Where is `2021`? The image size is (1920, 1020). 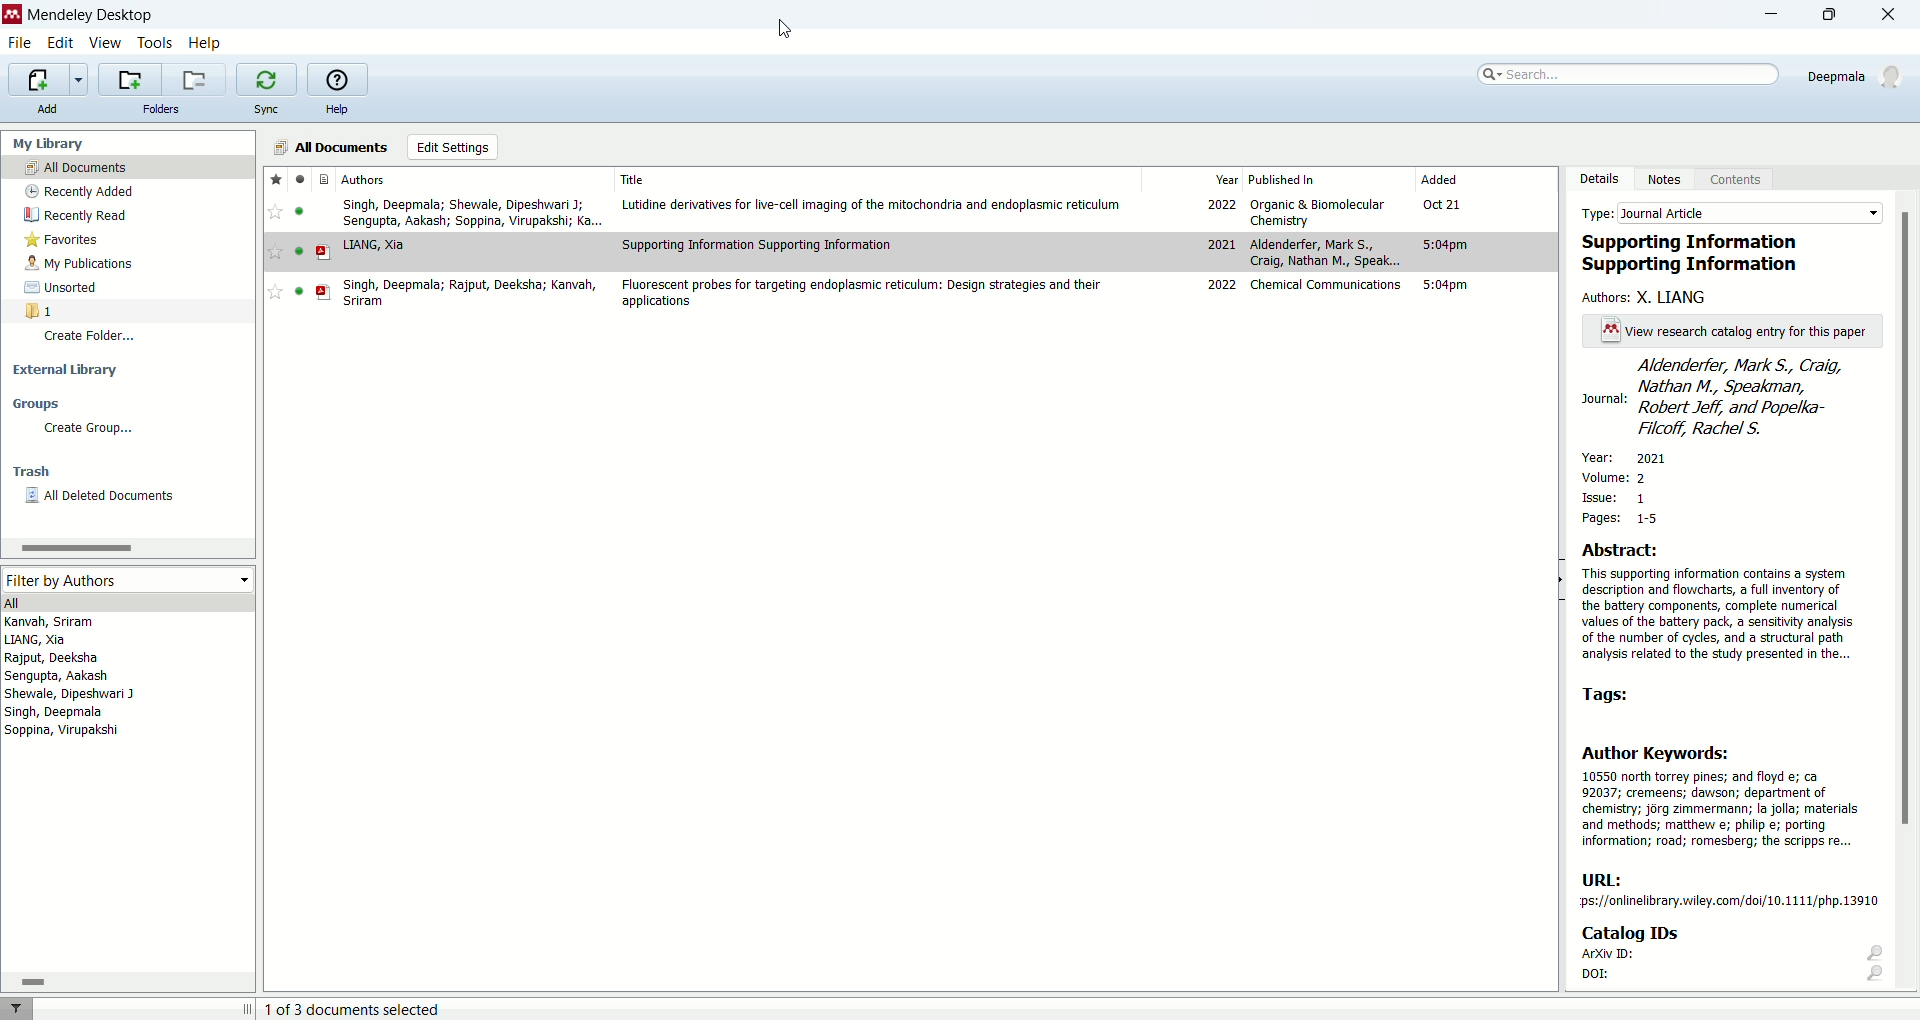
2021 is located at coordinates (1220, 243).